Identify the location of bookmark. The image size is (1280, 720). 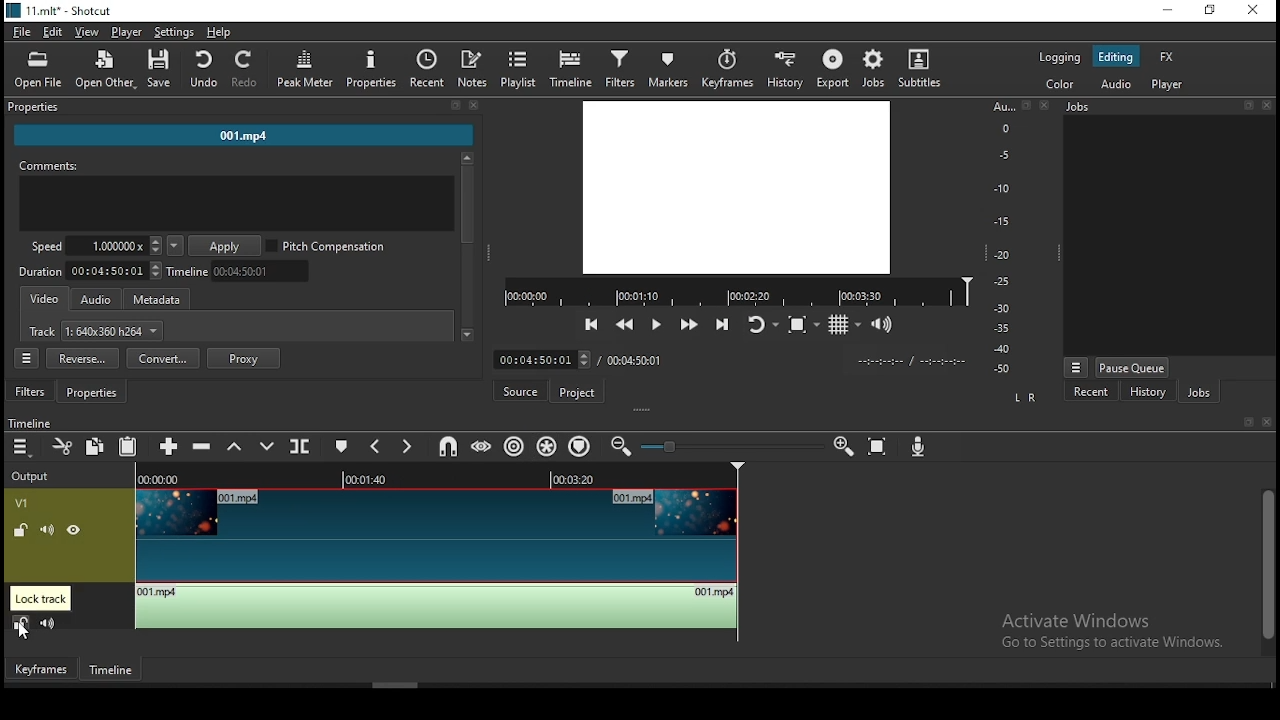
(1246, 422).